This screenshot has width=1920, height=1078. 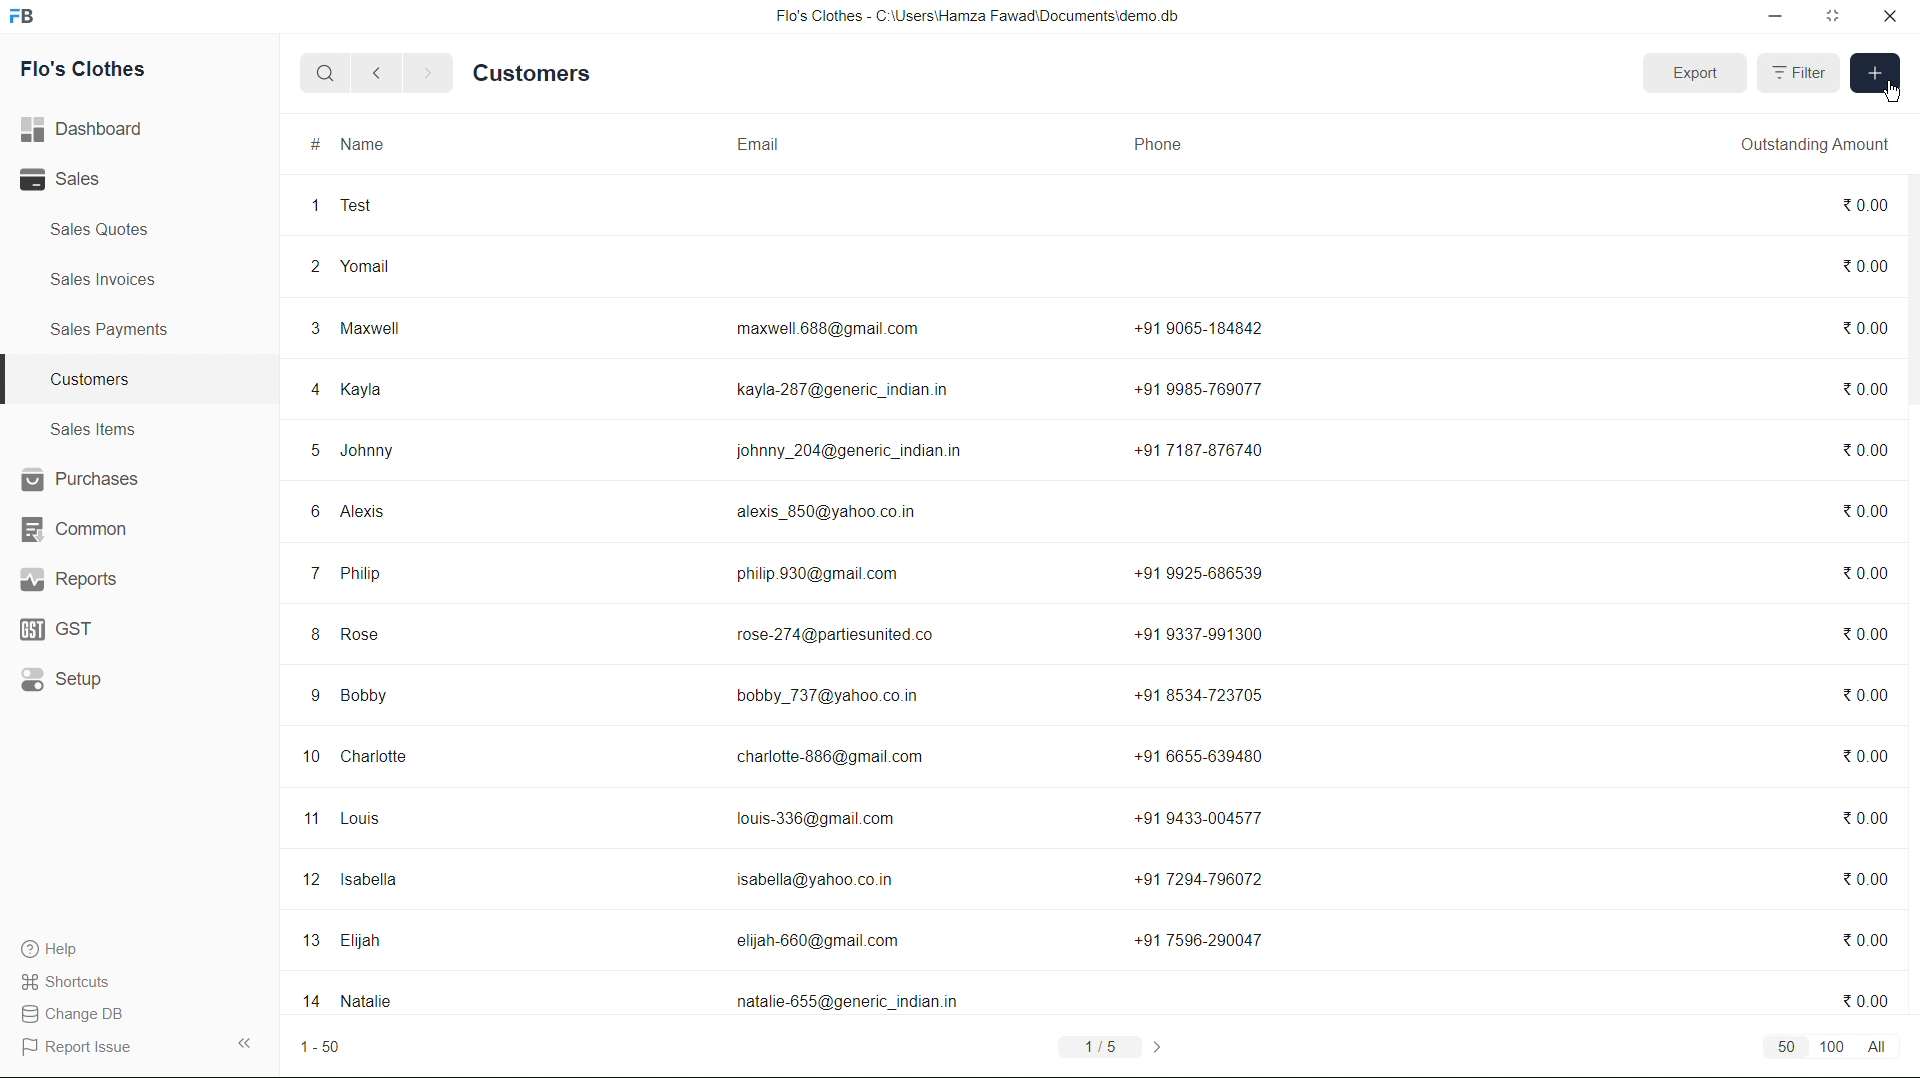 I want to click on Charlotte, so click(x=377, y=756).